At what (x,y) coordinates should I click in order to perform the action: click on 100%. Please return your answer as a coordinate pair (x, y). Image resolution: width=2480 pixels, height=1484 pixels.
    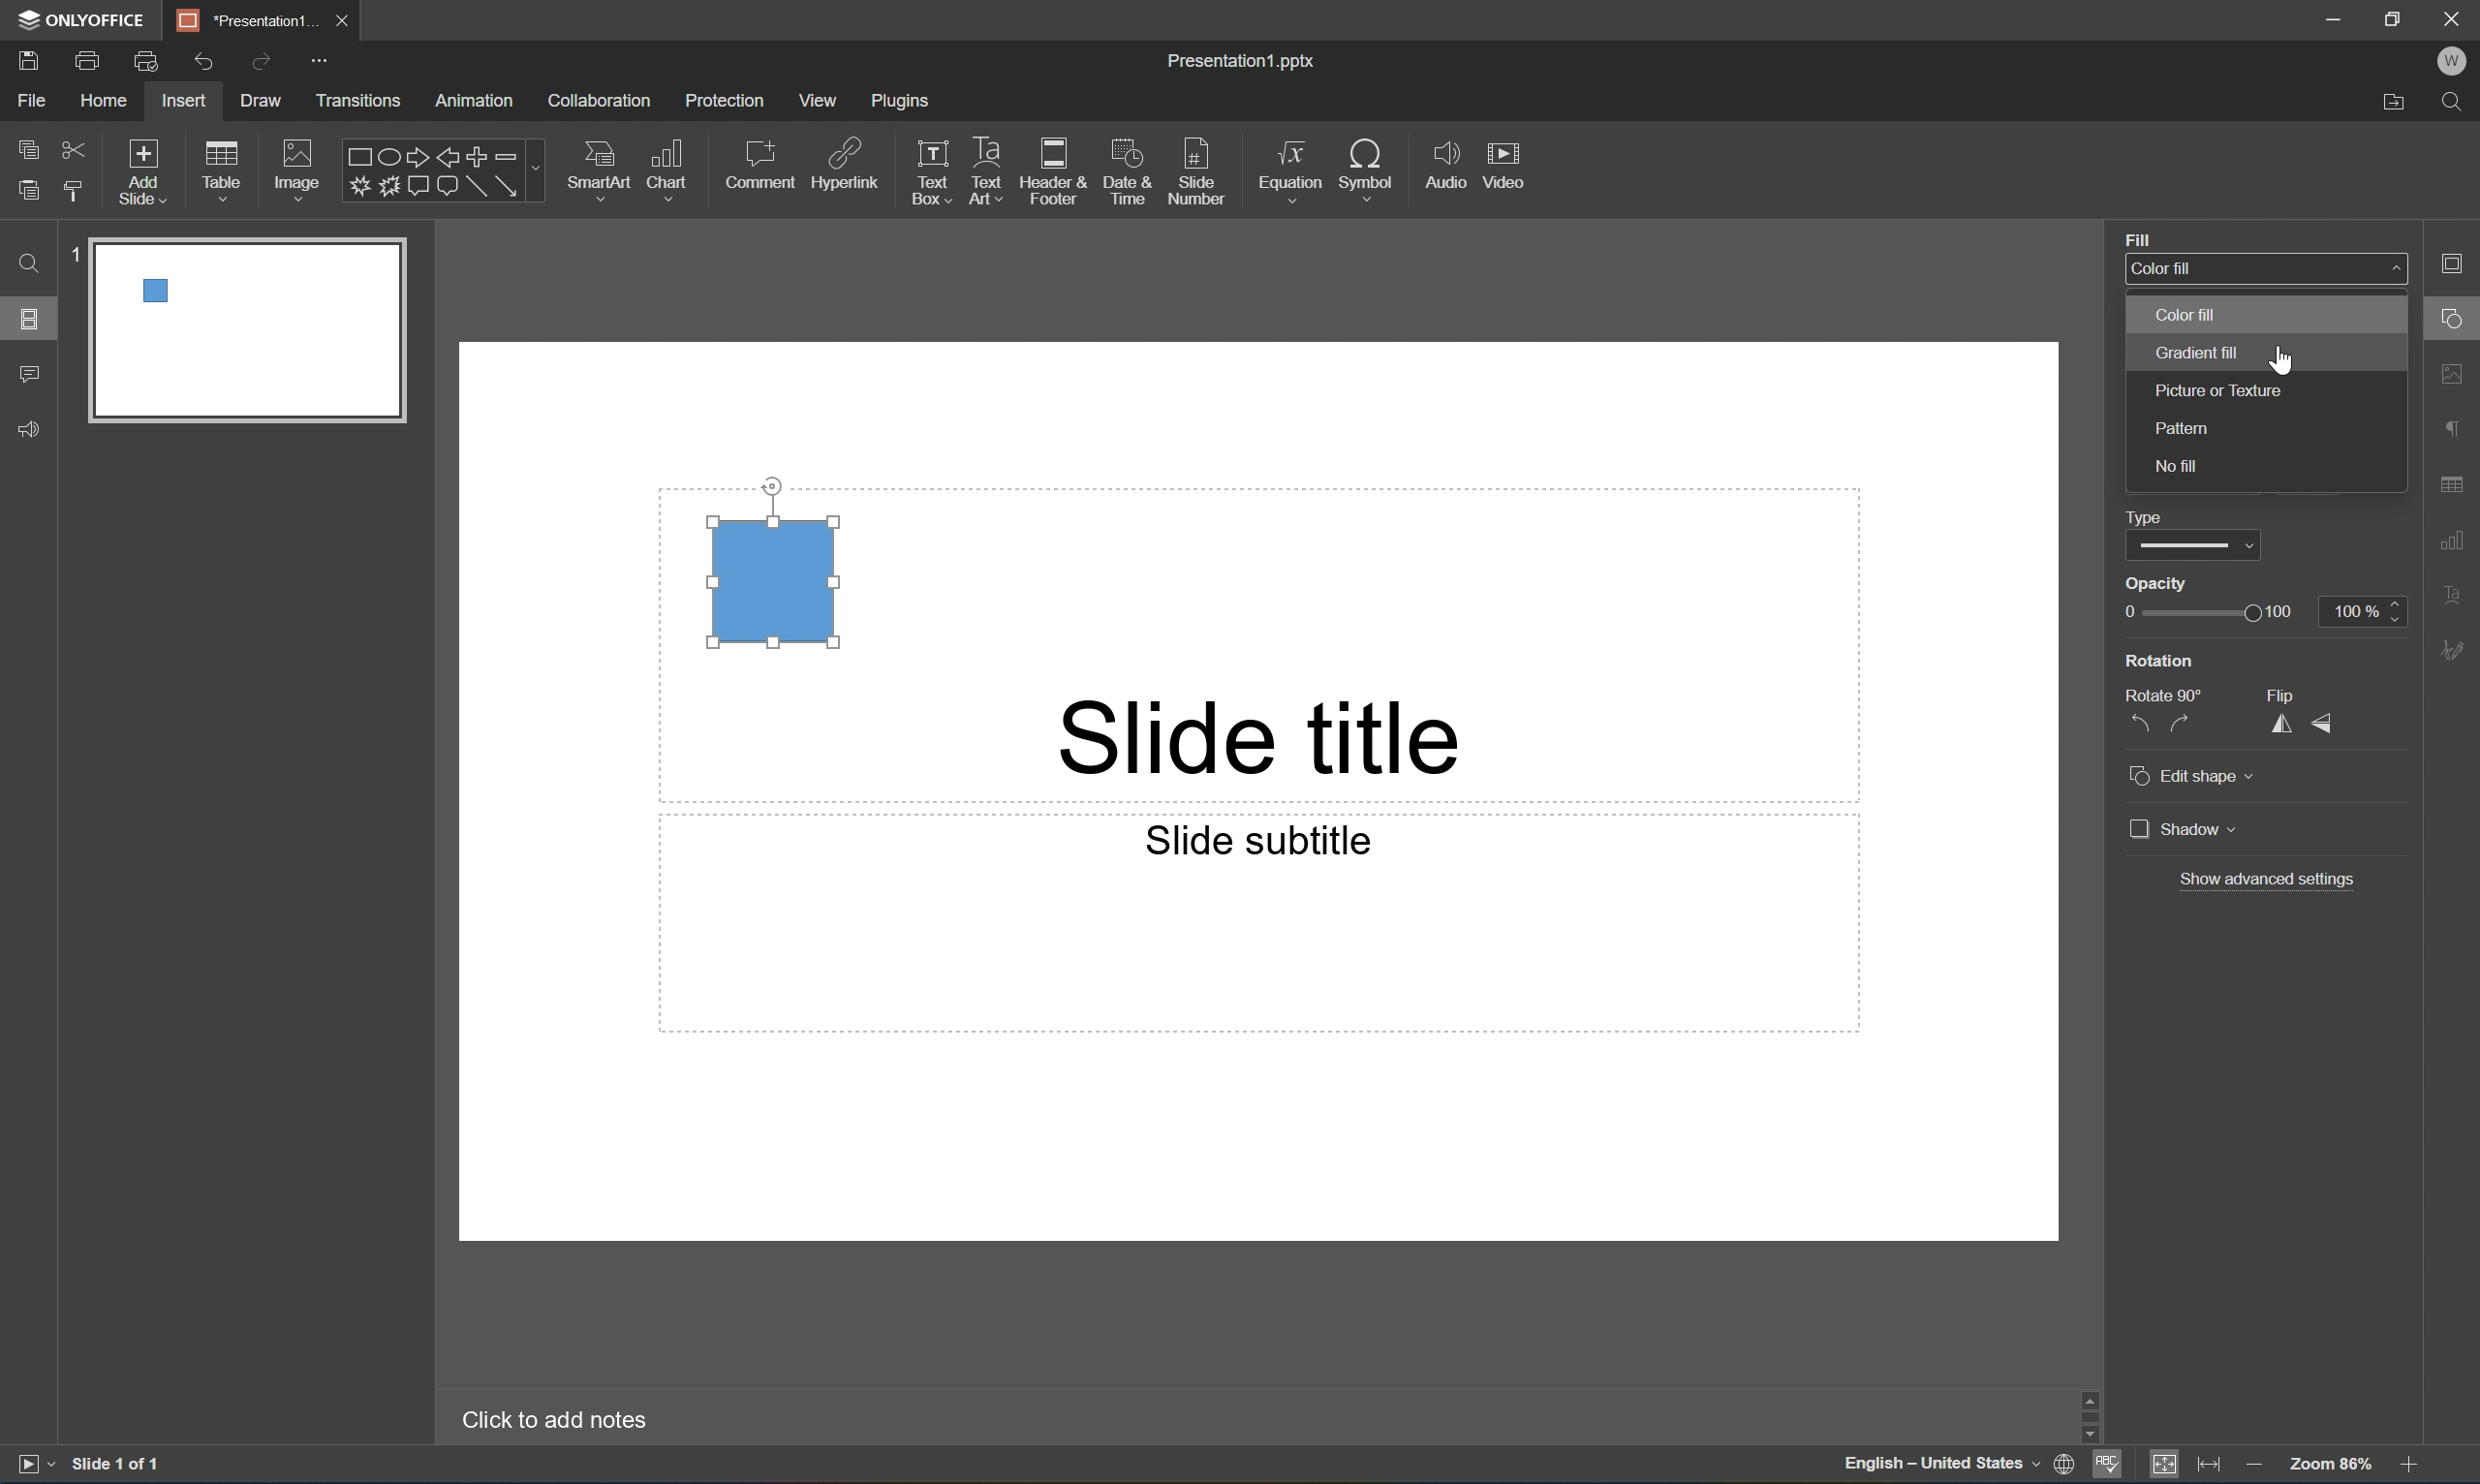
    Looking at the image, I should click on (2364, 612).